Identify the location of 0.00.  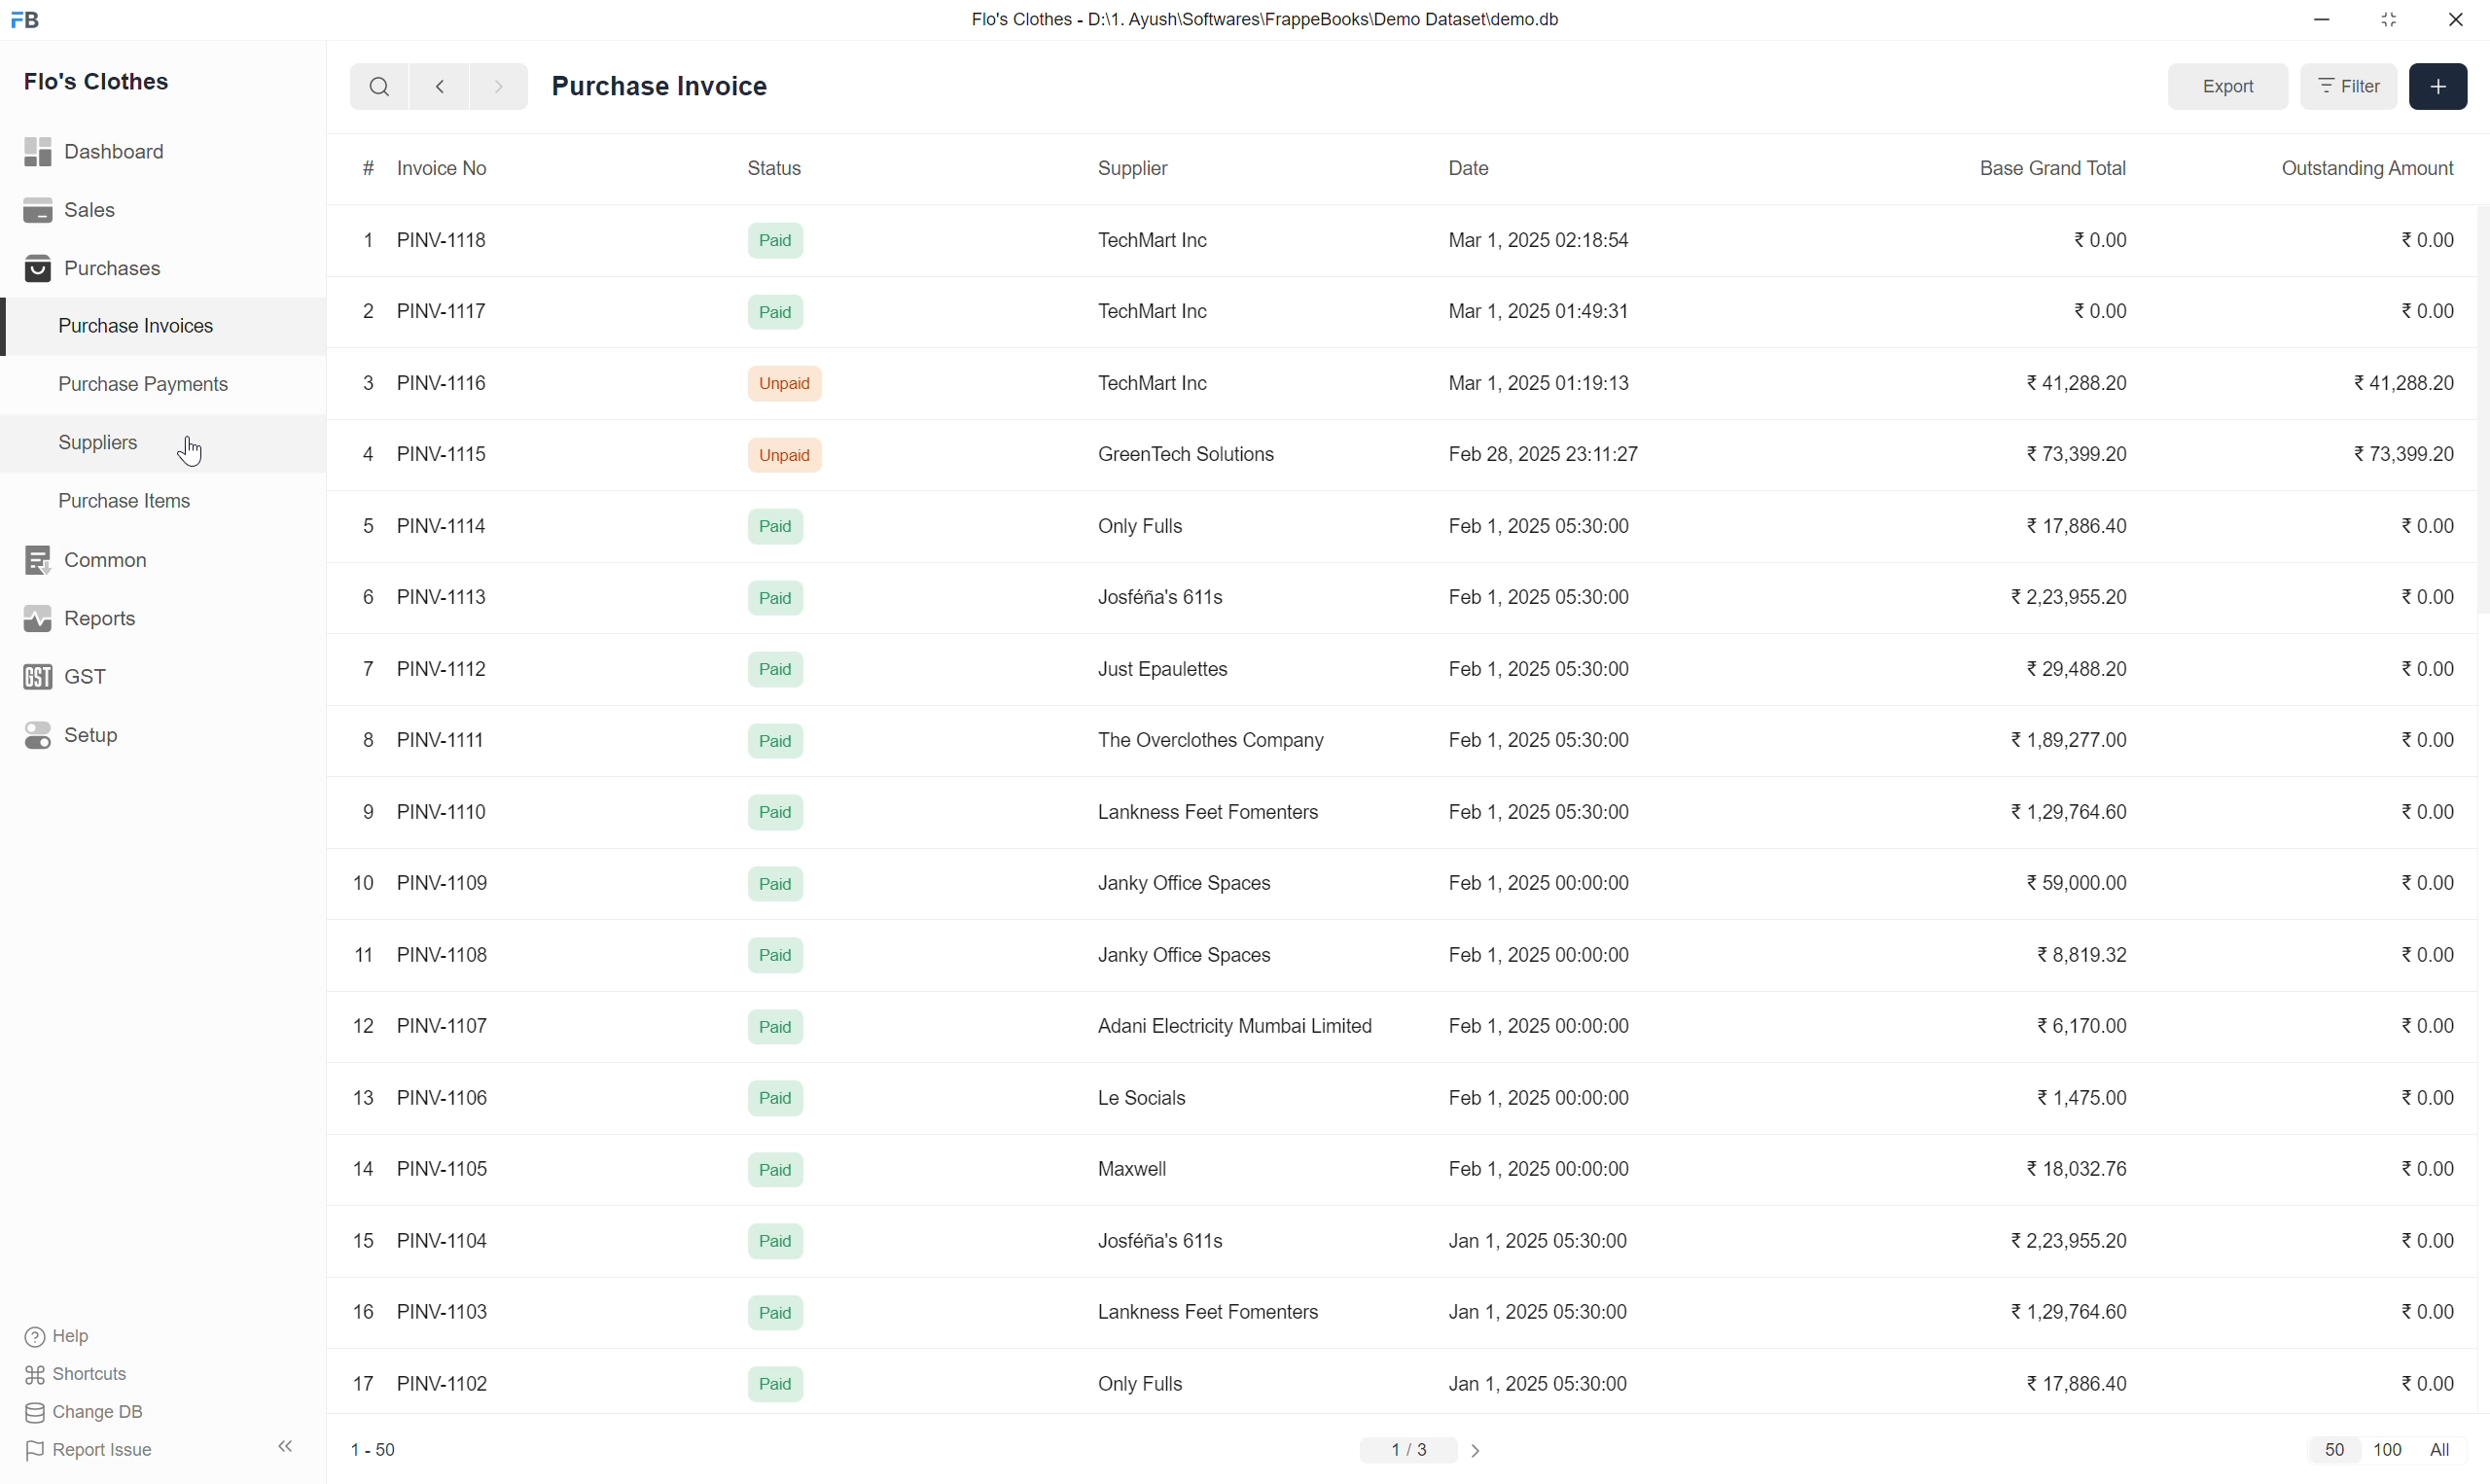
(2435, 1382).